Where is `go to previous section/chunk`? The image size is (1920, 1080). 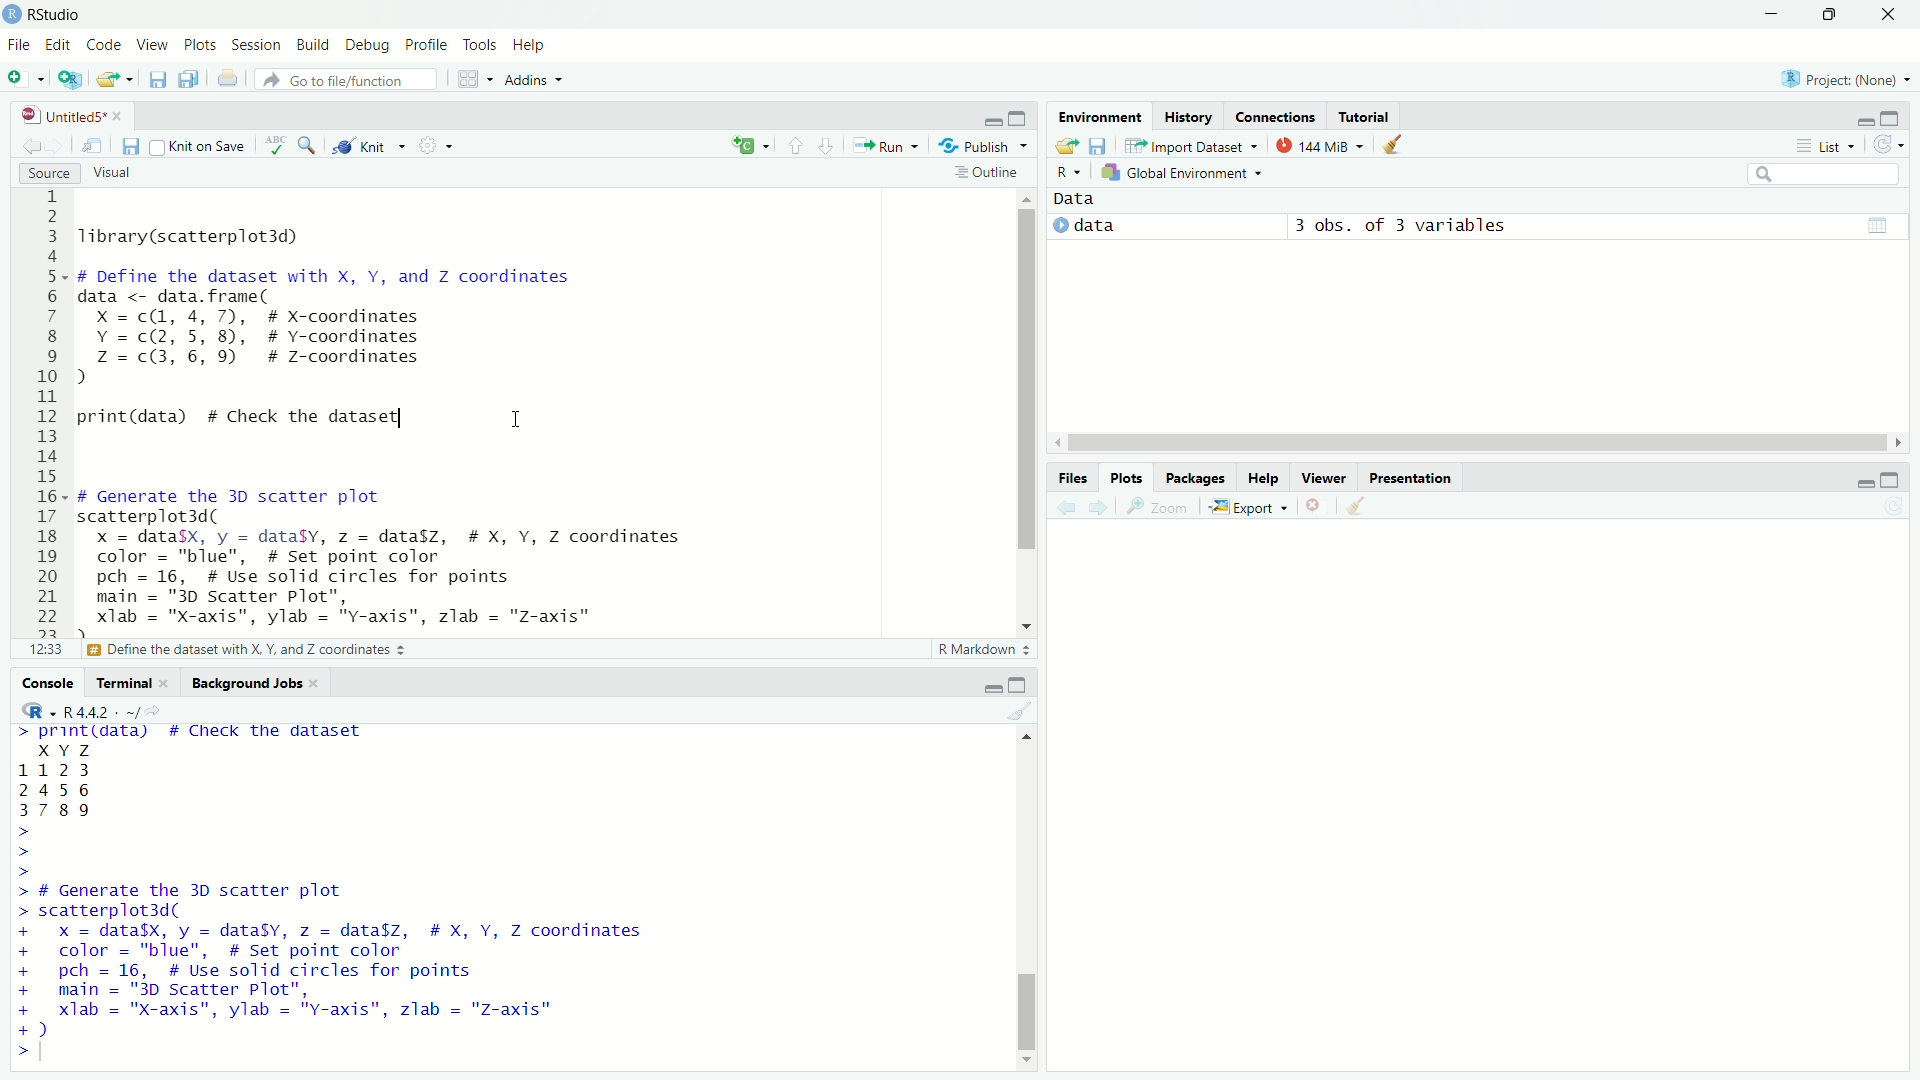 go to previous section/chunk is located at coordinates (796, 147).